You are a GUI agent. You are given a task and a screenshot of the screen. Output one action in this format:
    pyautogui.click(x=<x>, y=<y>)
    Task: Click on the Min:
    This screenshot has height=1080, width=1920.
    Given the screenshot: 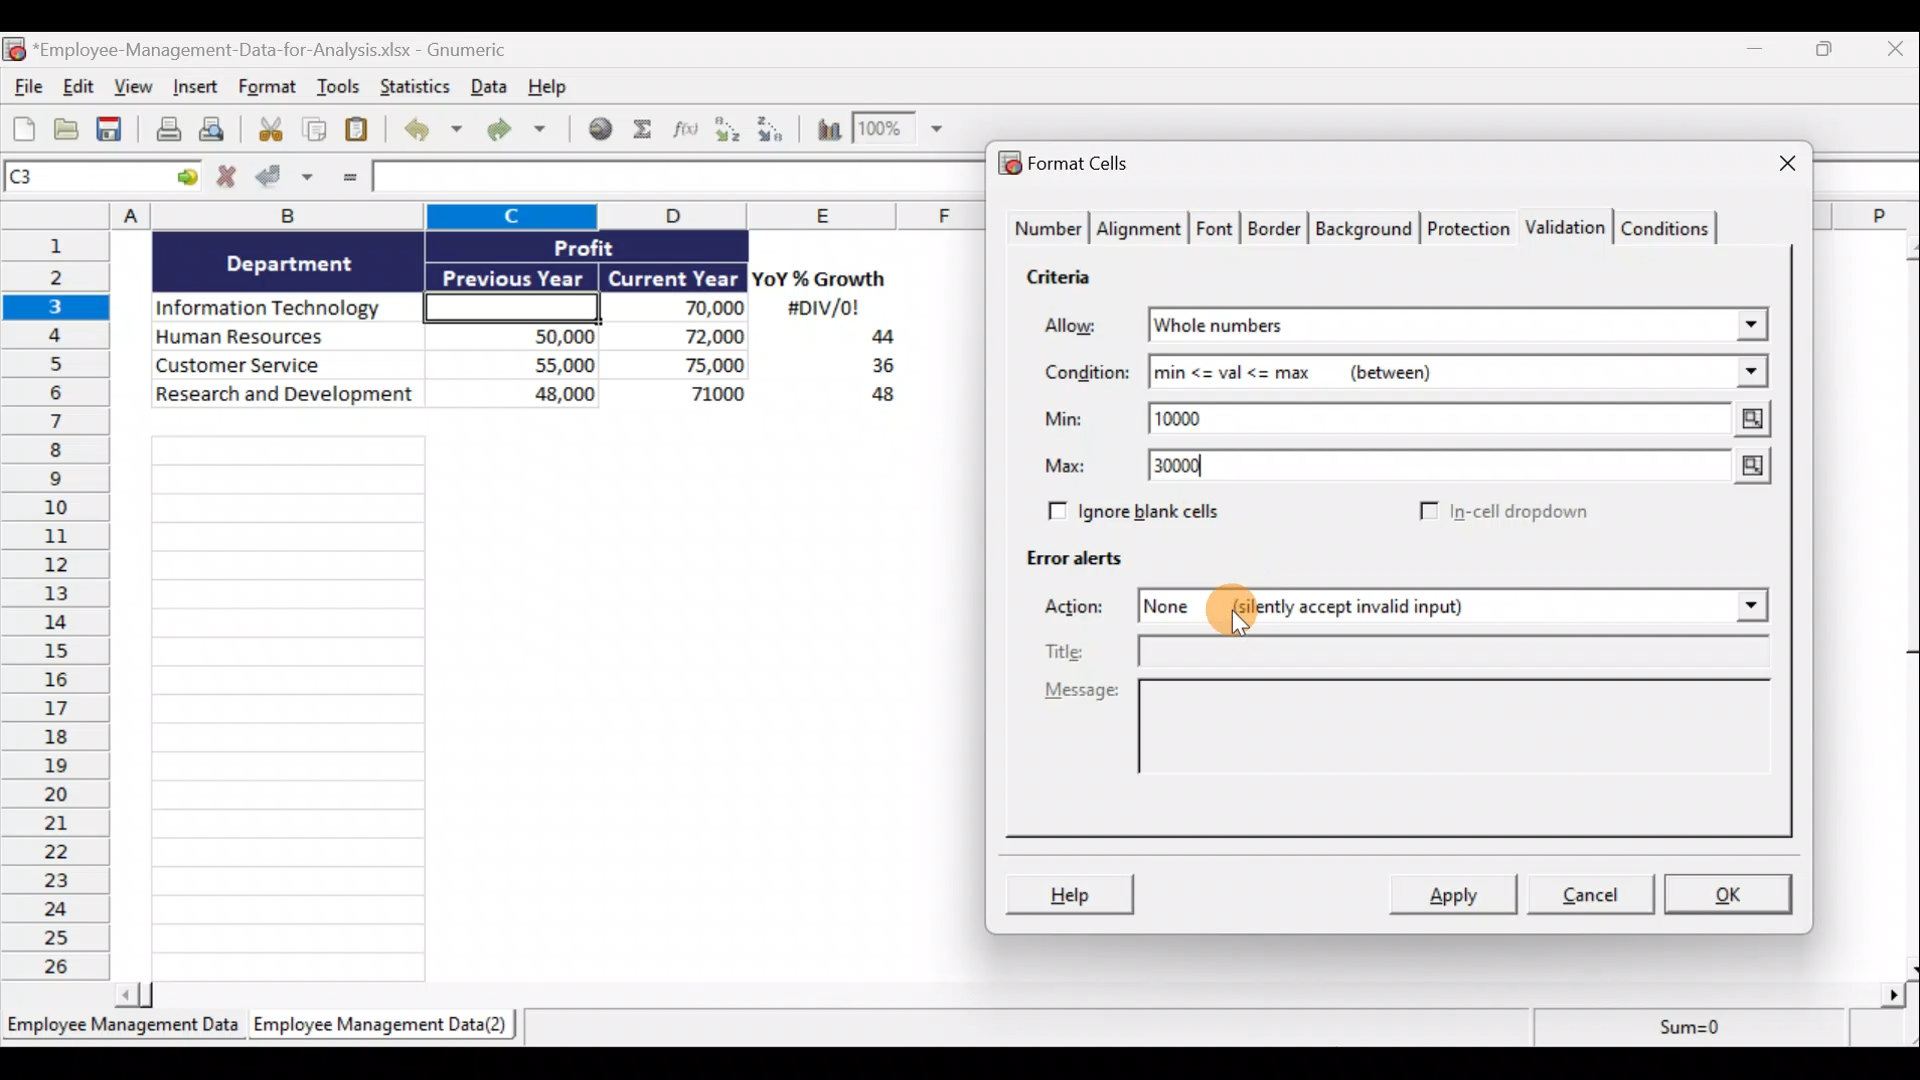 What is the action you would take?
    pyautogui.click(x=1064, y=422)
    